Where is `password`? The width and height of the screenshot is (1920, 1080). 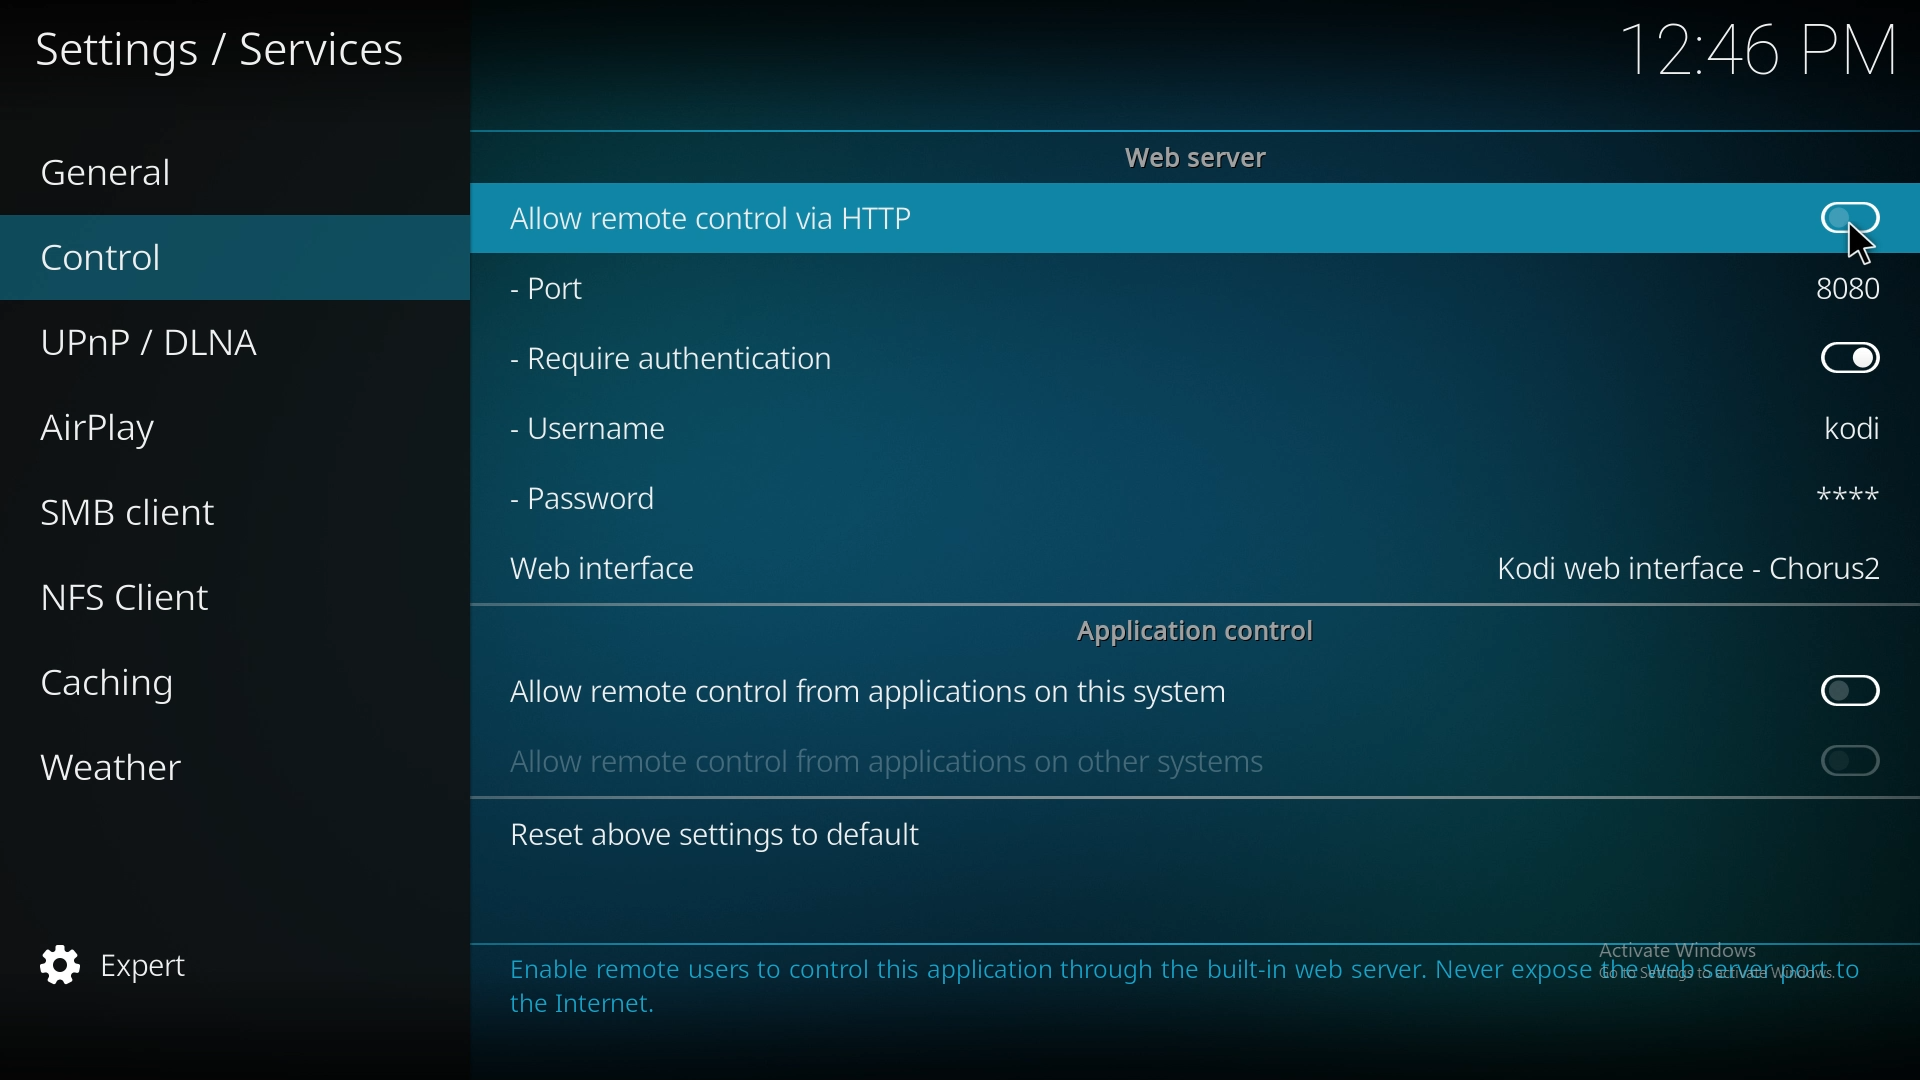
password is located at coordinates (1844, 494).